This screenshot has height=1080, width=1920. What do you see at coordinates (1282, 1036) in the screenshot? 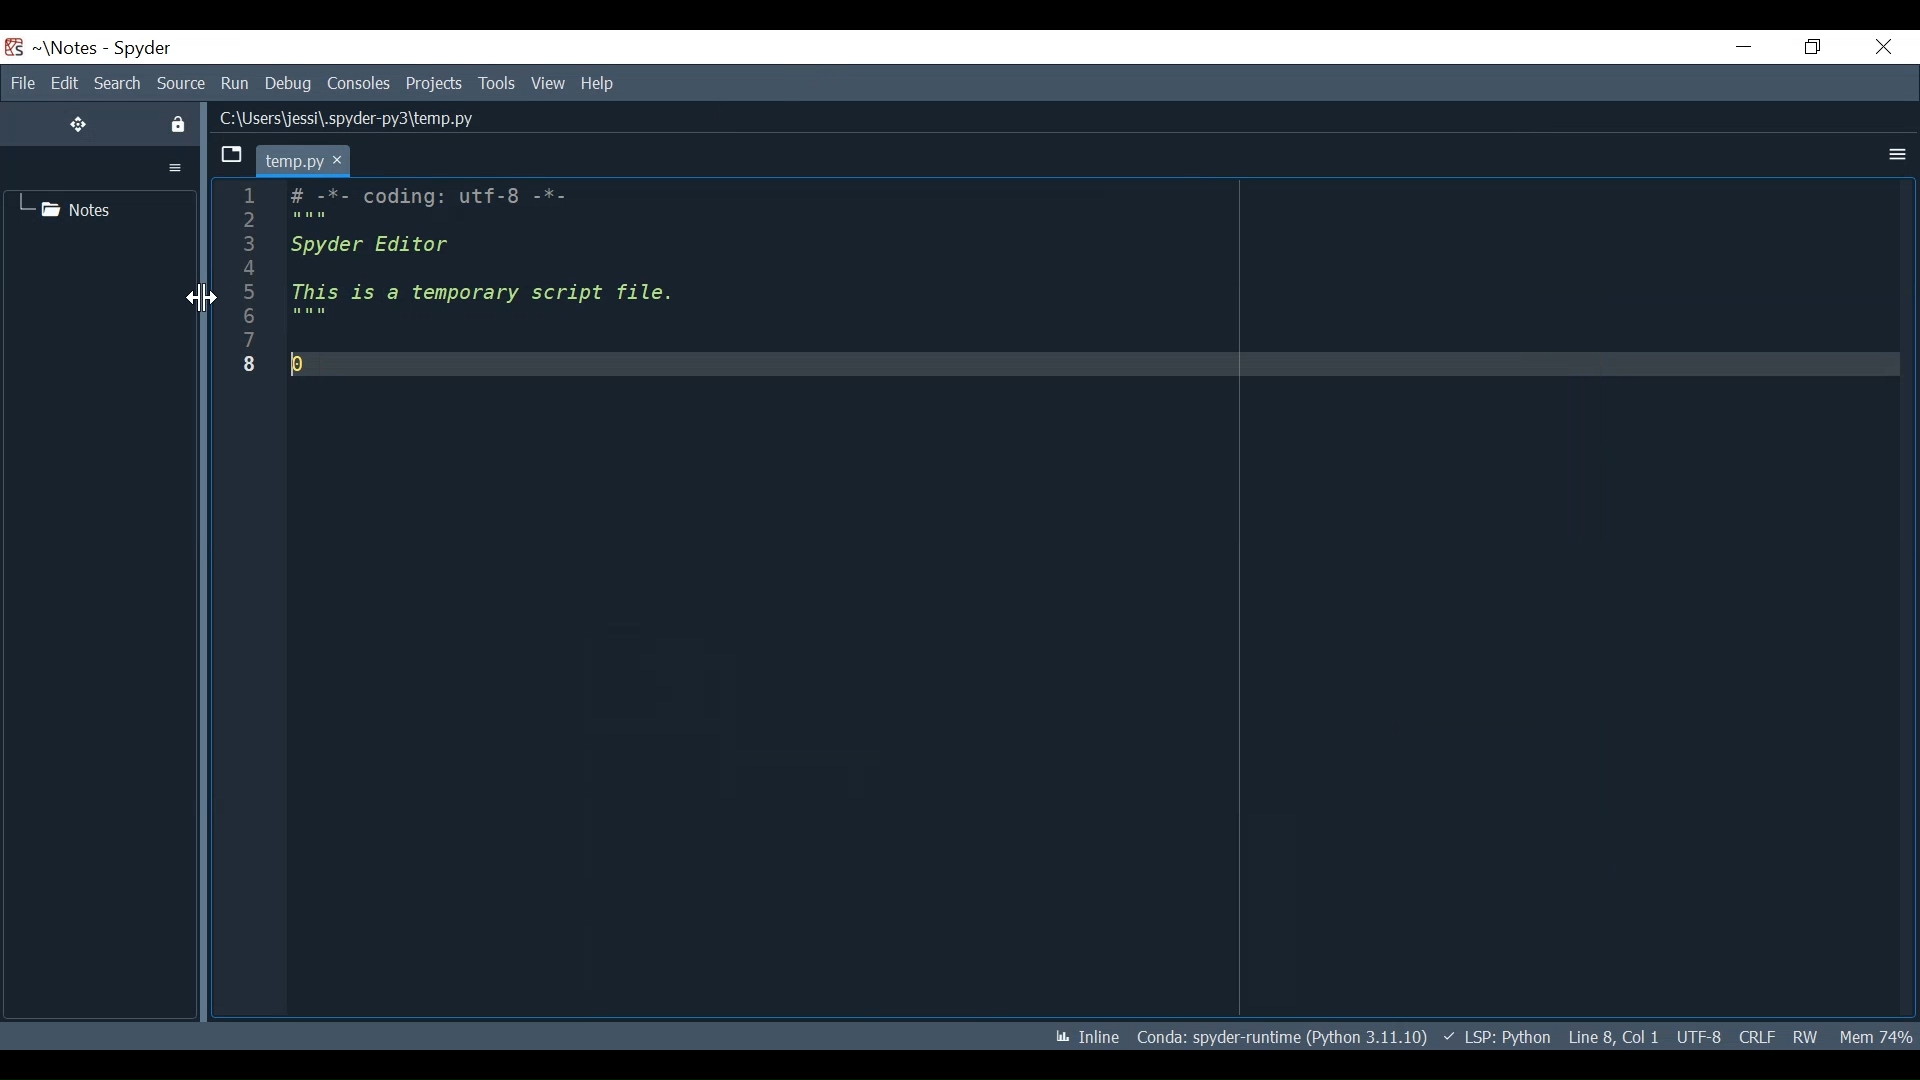
I see `Conda: spyder-runtime (Python 3.11.10)` at bounding box center [1282, 1036].